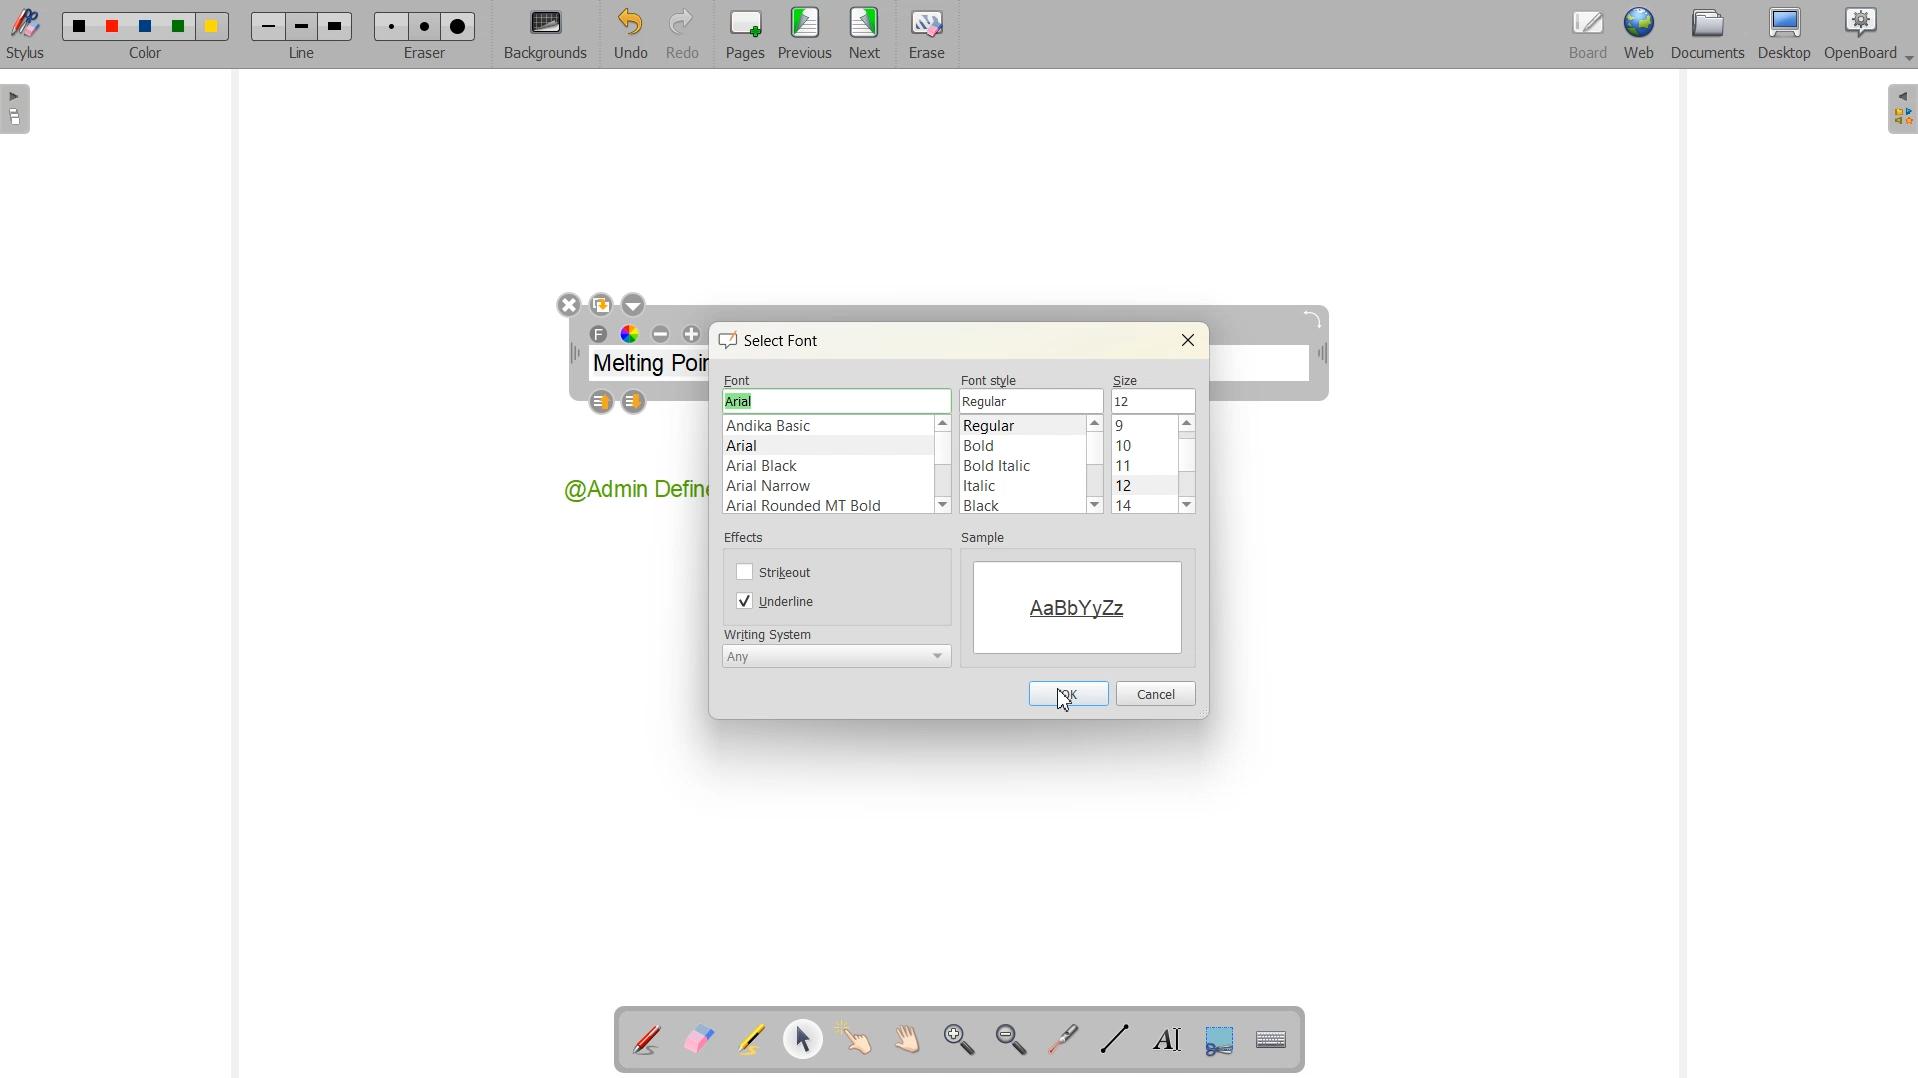 Image resolution: width=1918 pixels, height=1078 pixels. Describe the element at coordinates (1095, 465) in the screenshot. I see `Vertical scroll bar` at that location.